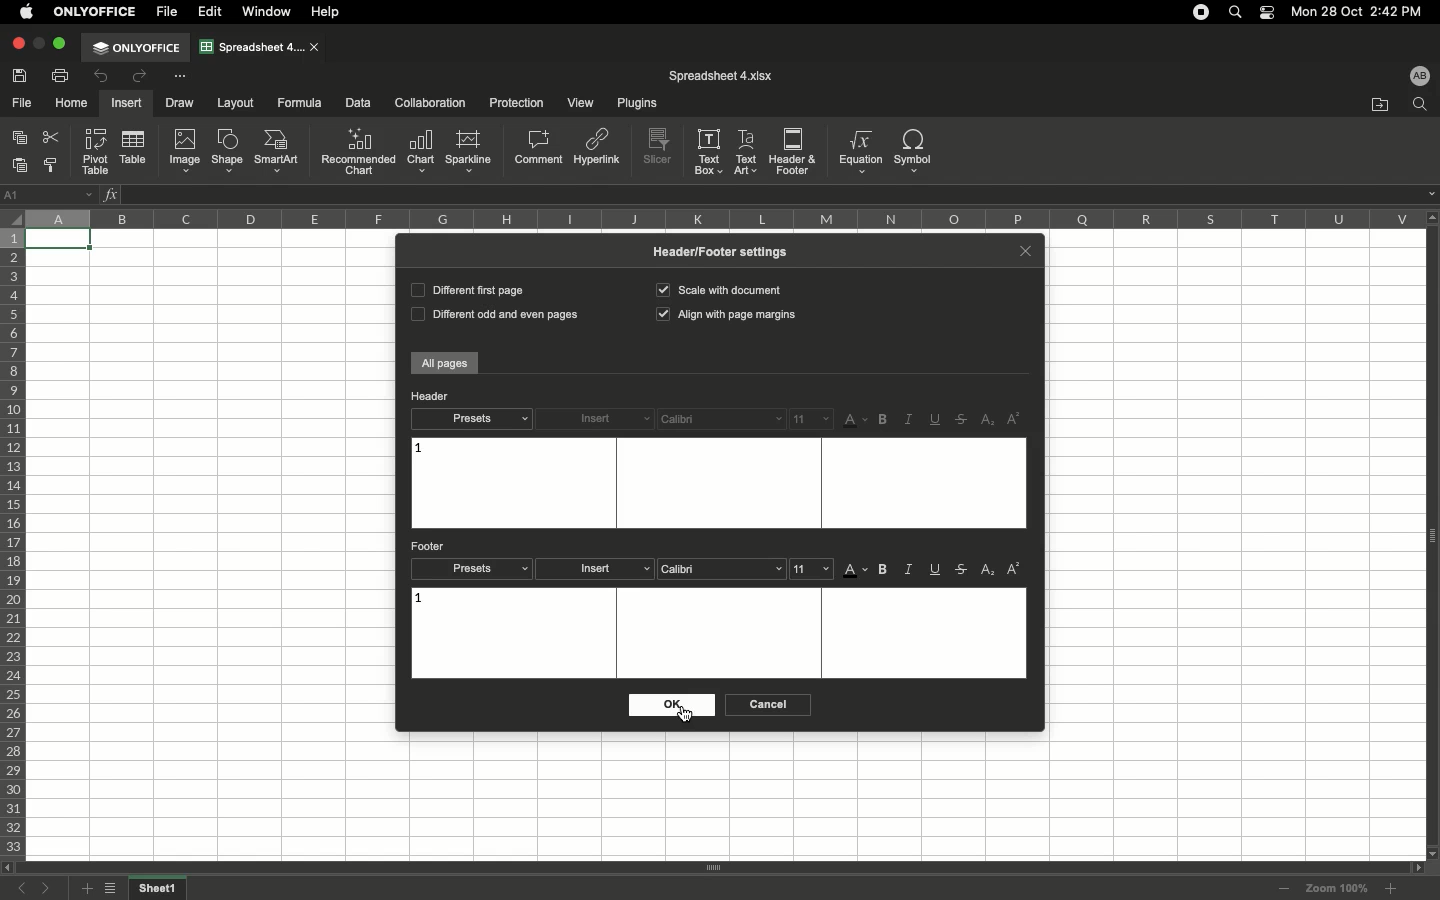 This screenshot has width=1440, height=900. Describe the element at coordinates (53, 166) in the screenshot. I see `Copy style` at that location.